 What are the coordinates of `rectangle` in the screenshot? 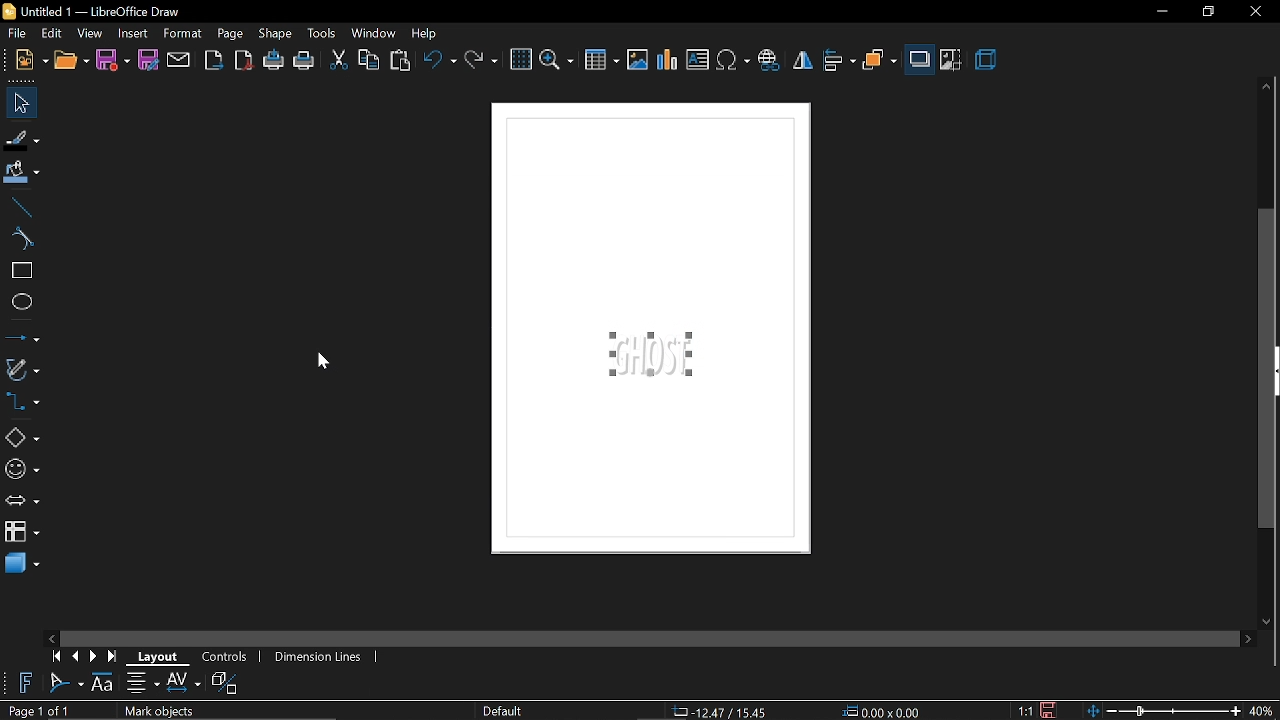 It's located at (19, 272).